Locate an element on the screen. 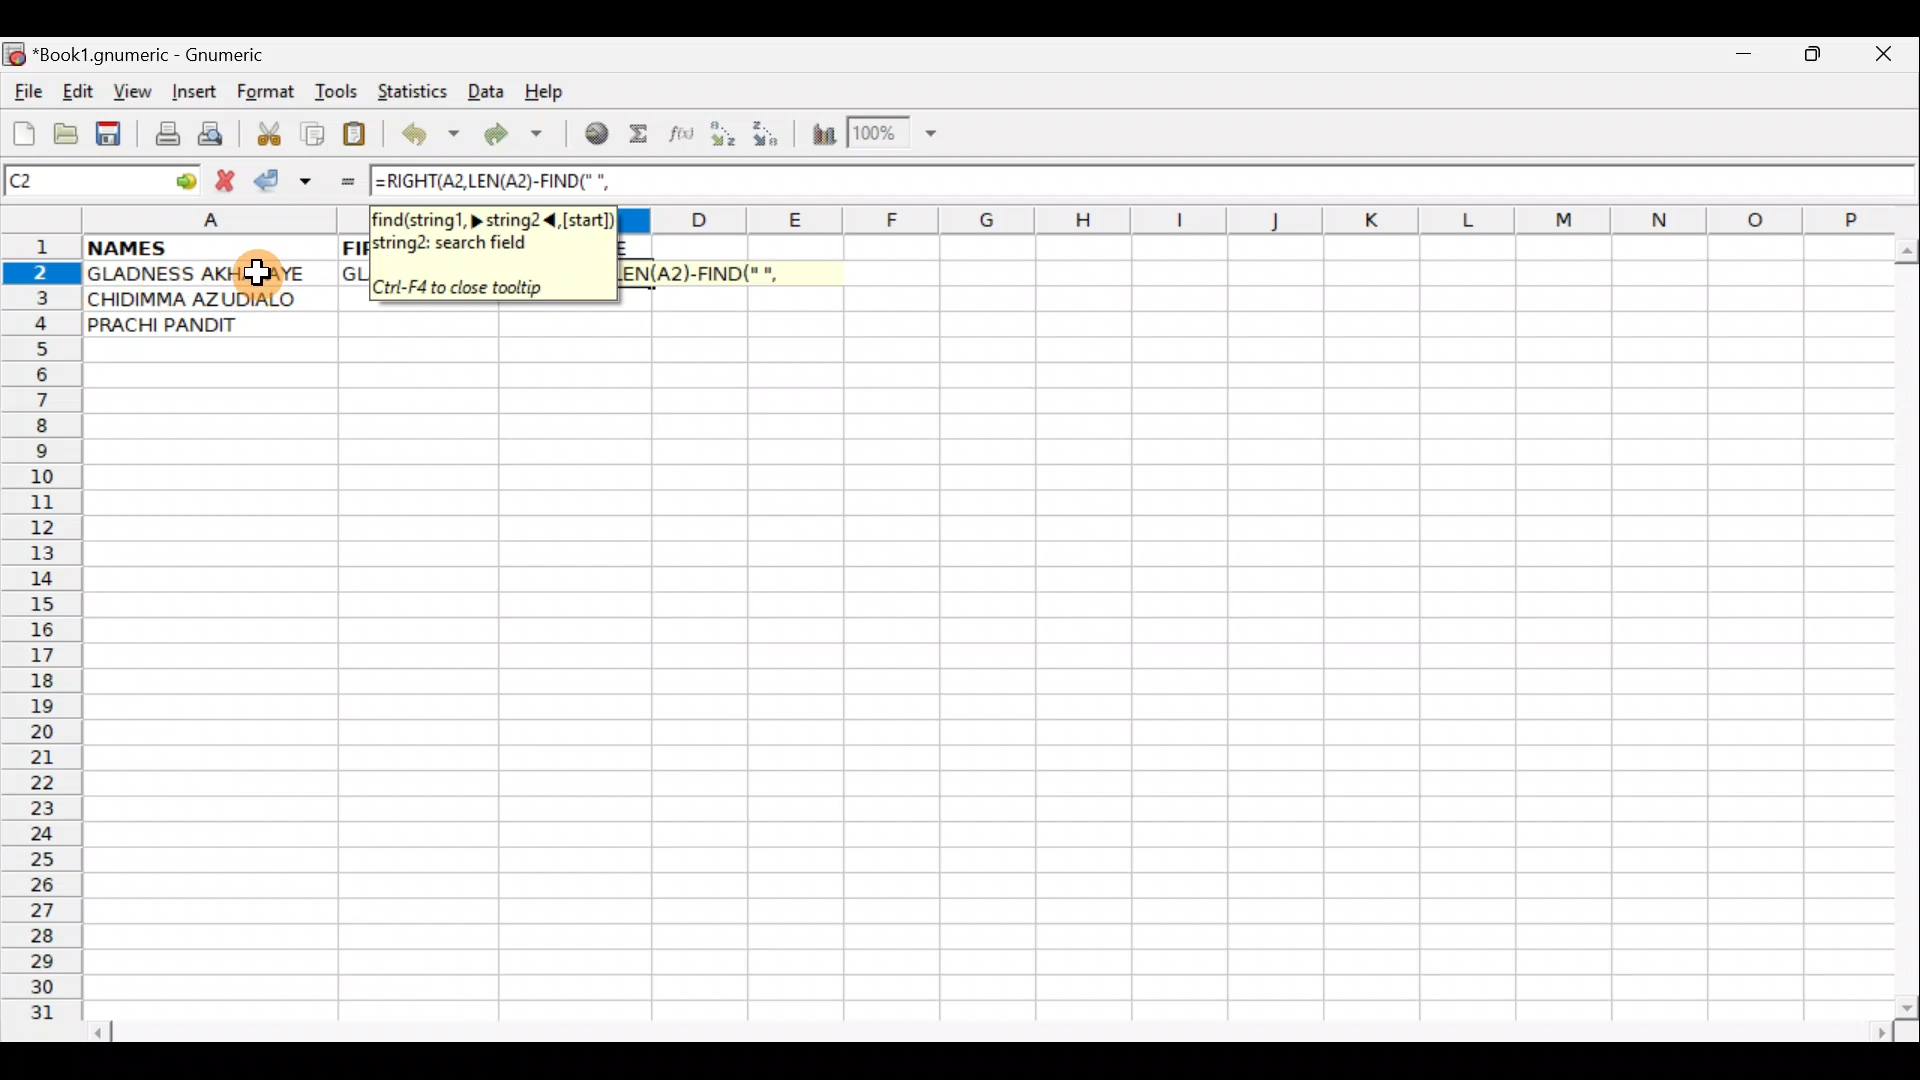 Image resolution: width=1920 pixels, height=1080 pixels. Maximize is located at coordinates (1816, 58).